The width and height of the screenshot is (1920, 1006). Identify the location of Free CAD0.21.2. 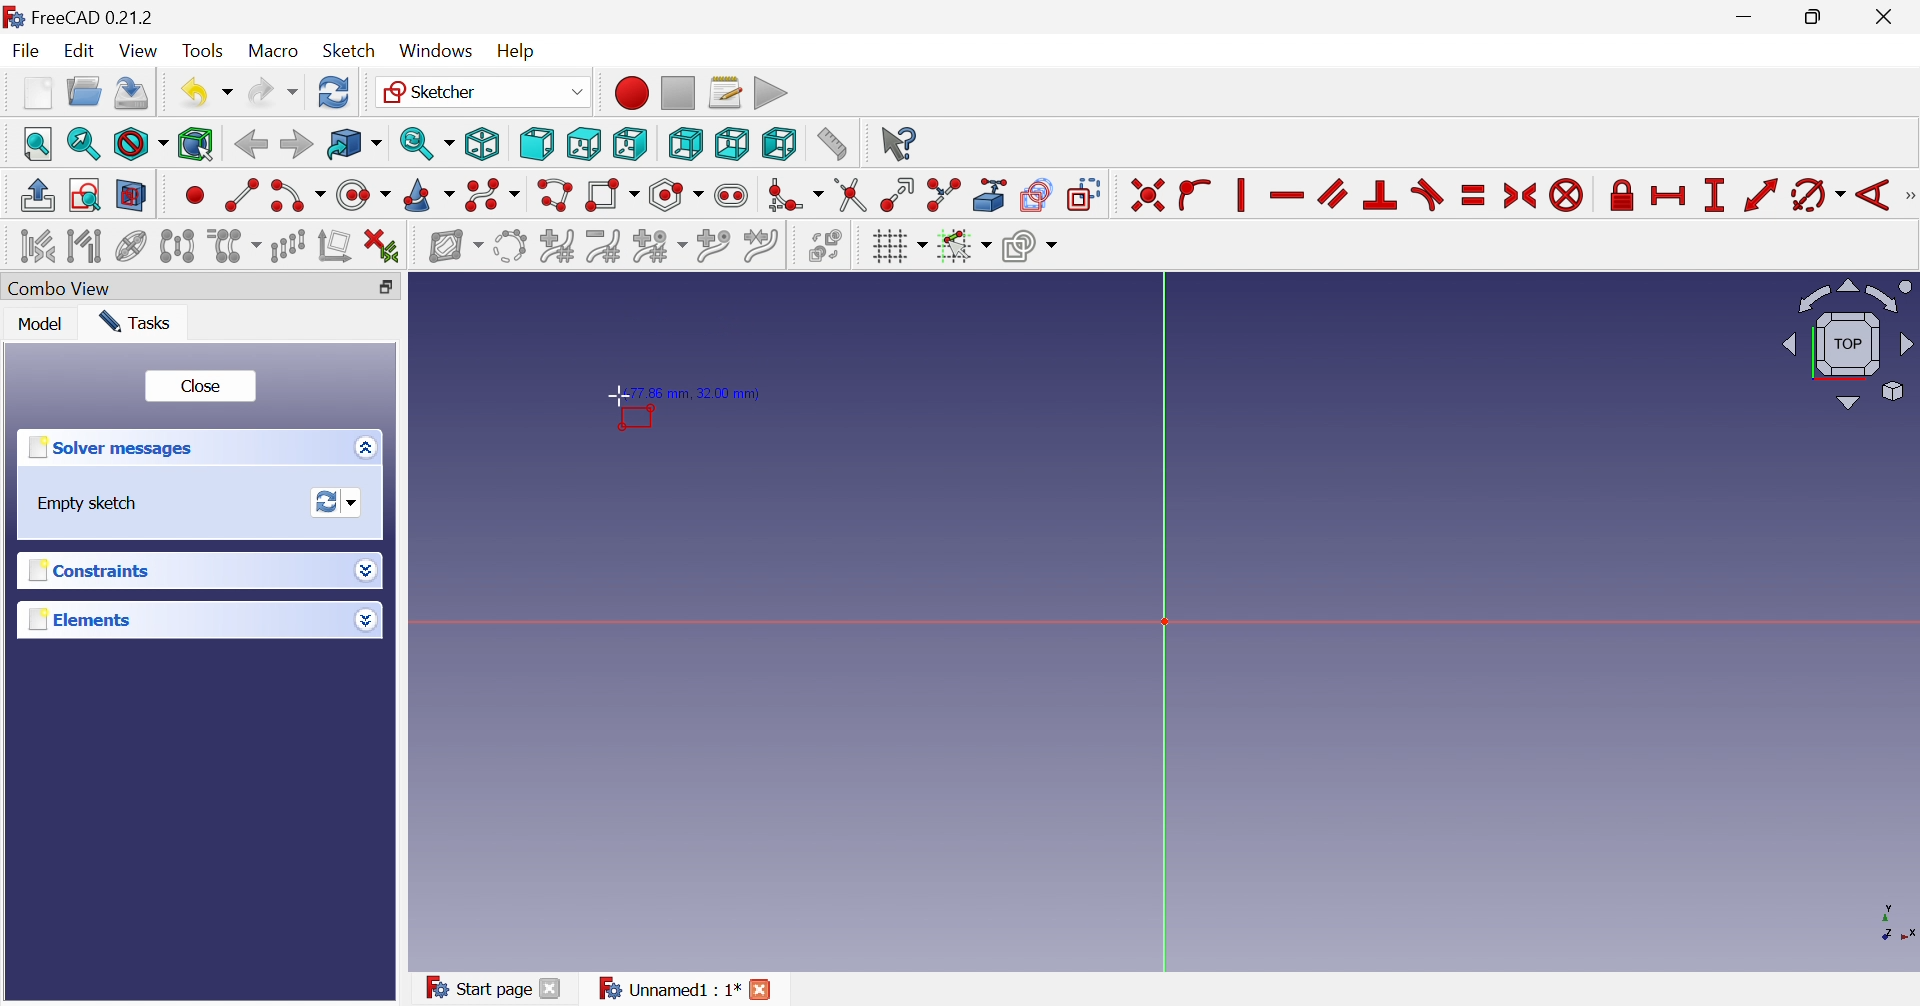
(94, 15).